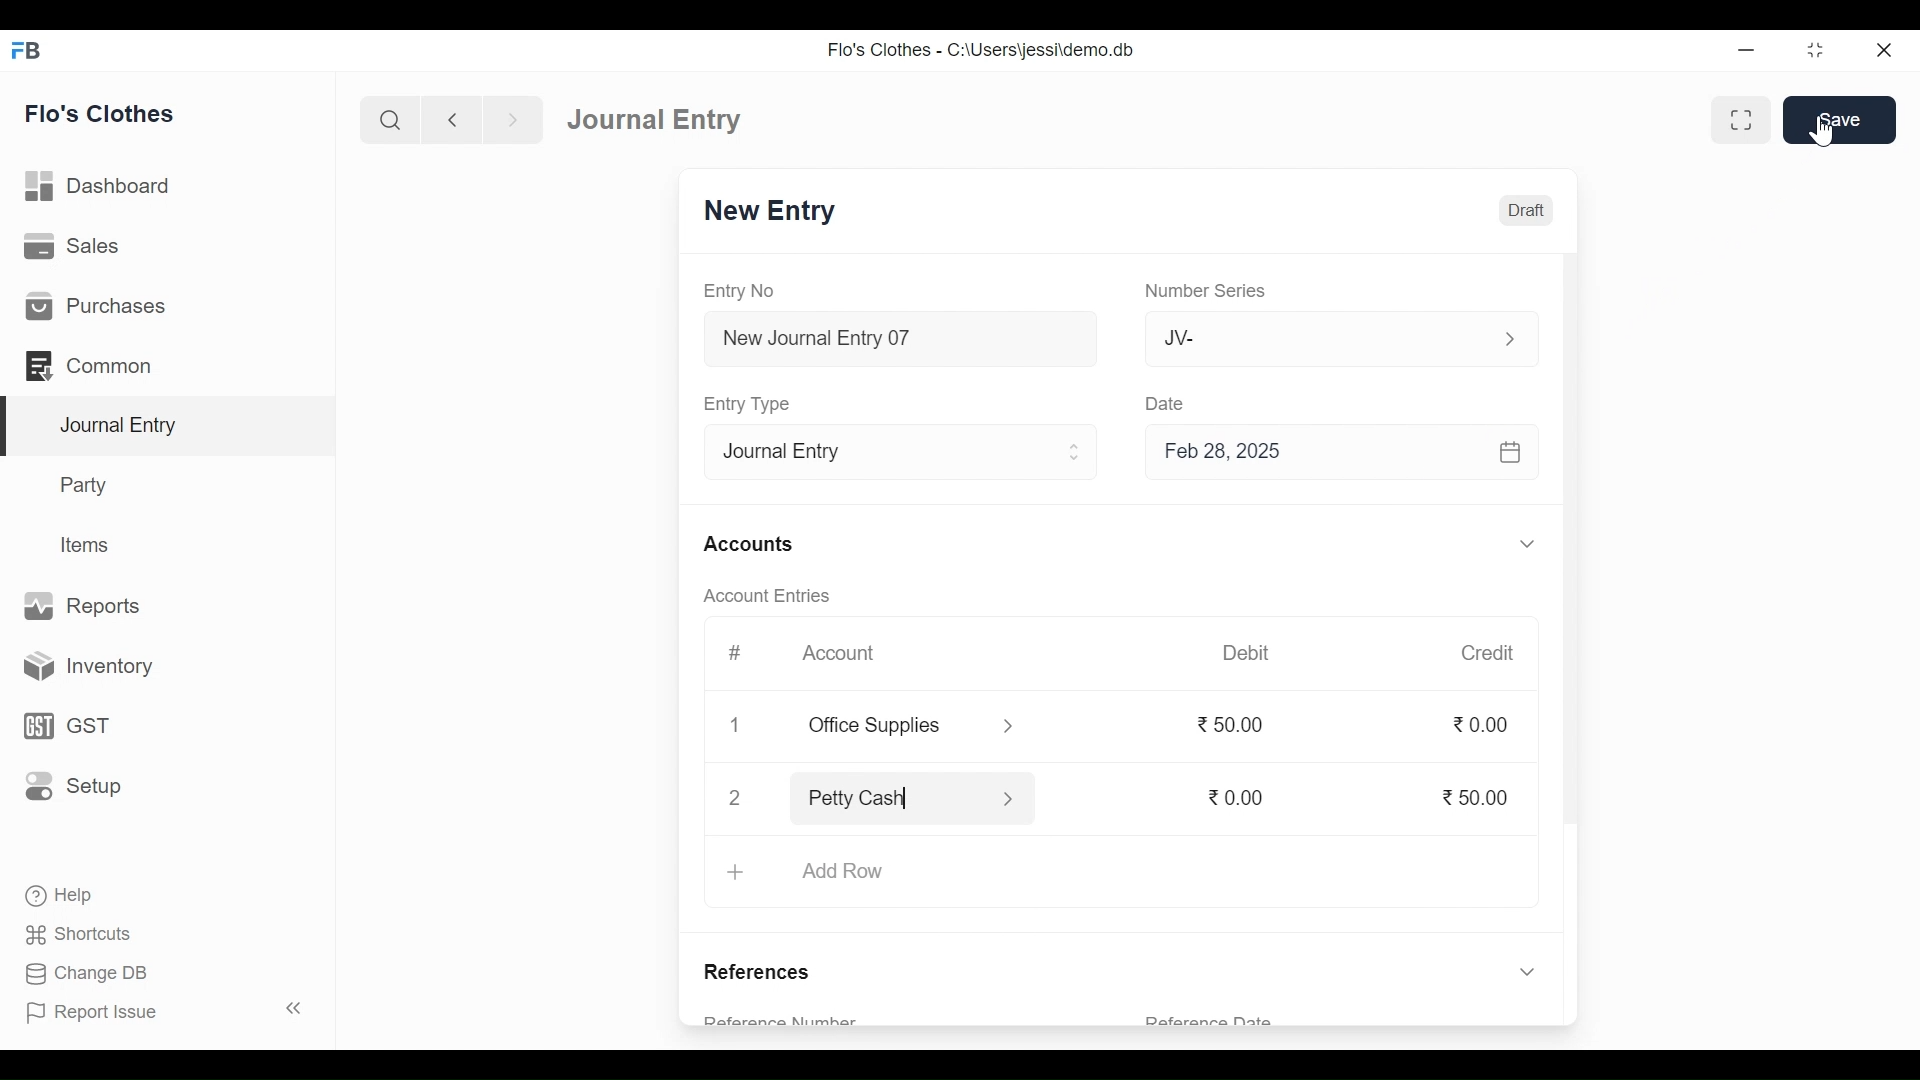 This screenshot has width=1920, height=1080. I want to click on Inventory, so click(81, 668).